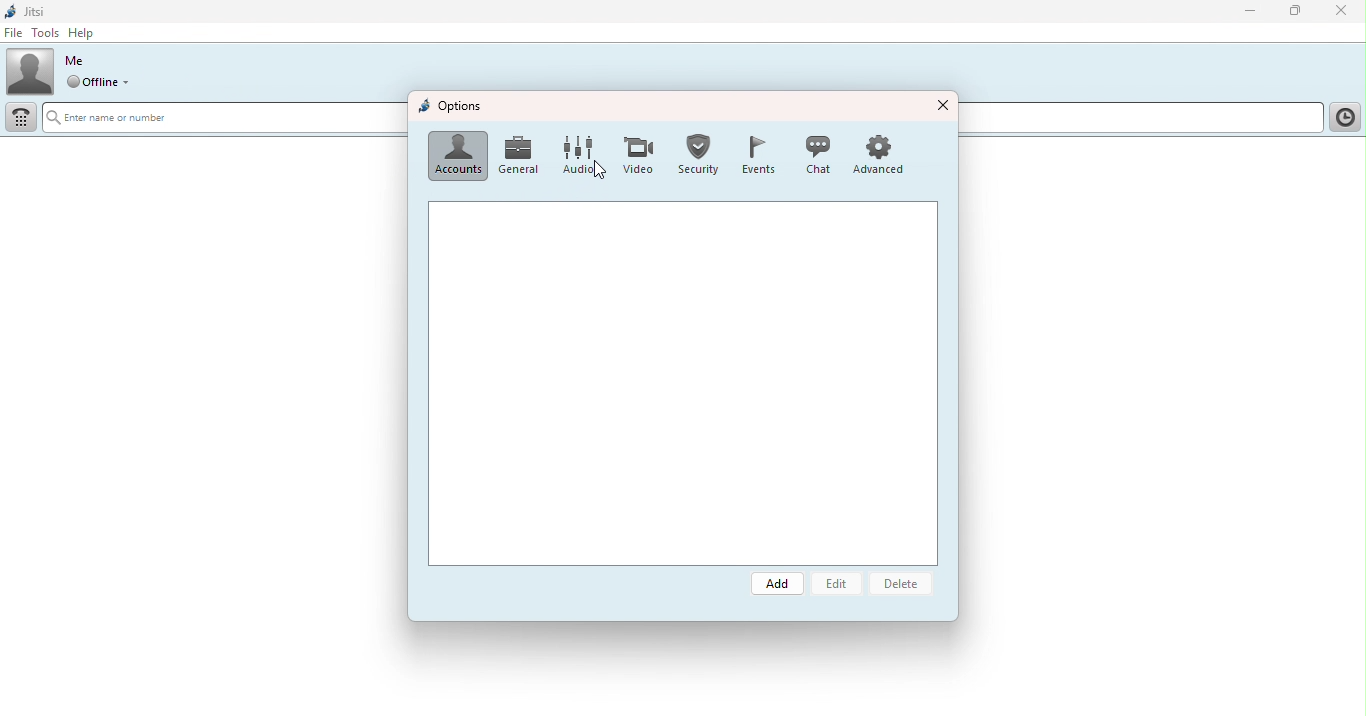 The height and width of the screenshot is (716, 1366). What do you see at coordinates (89, 32) in the screenshot?
I see `Help` at bounding box center [89, 32].